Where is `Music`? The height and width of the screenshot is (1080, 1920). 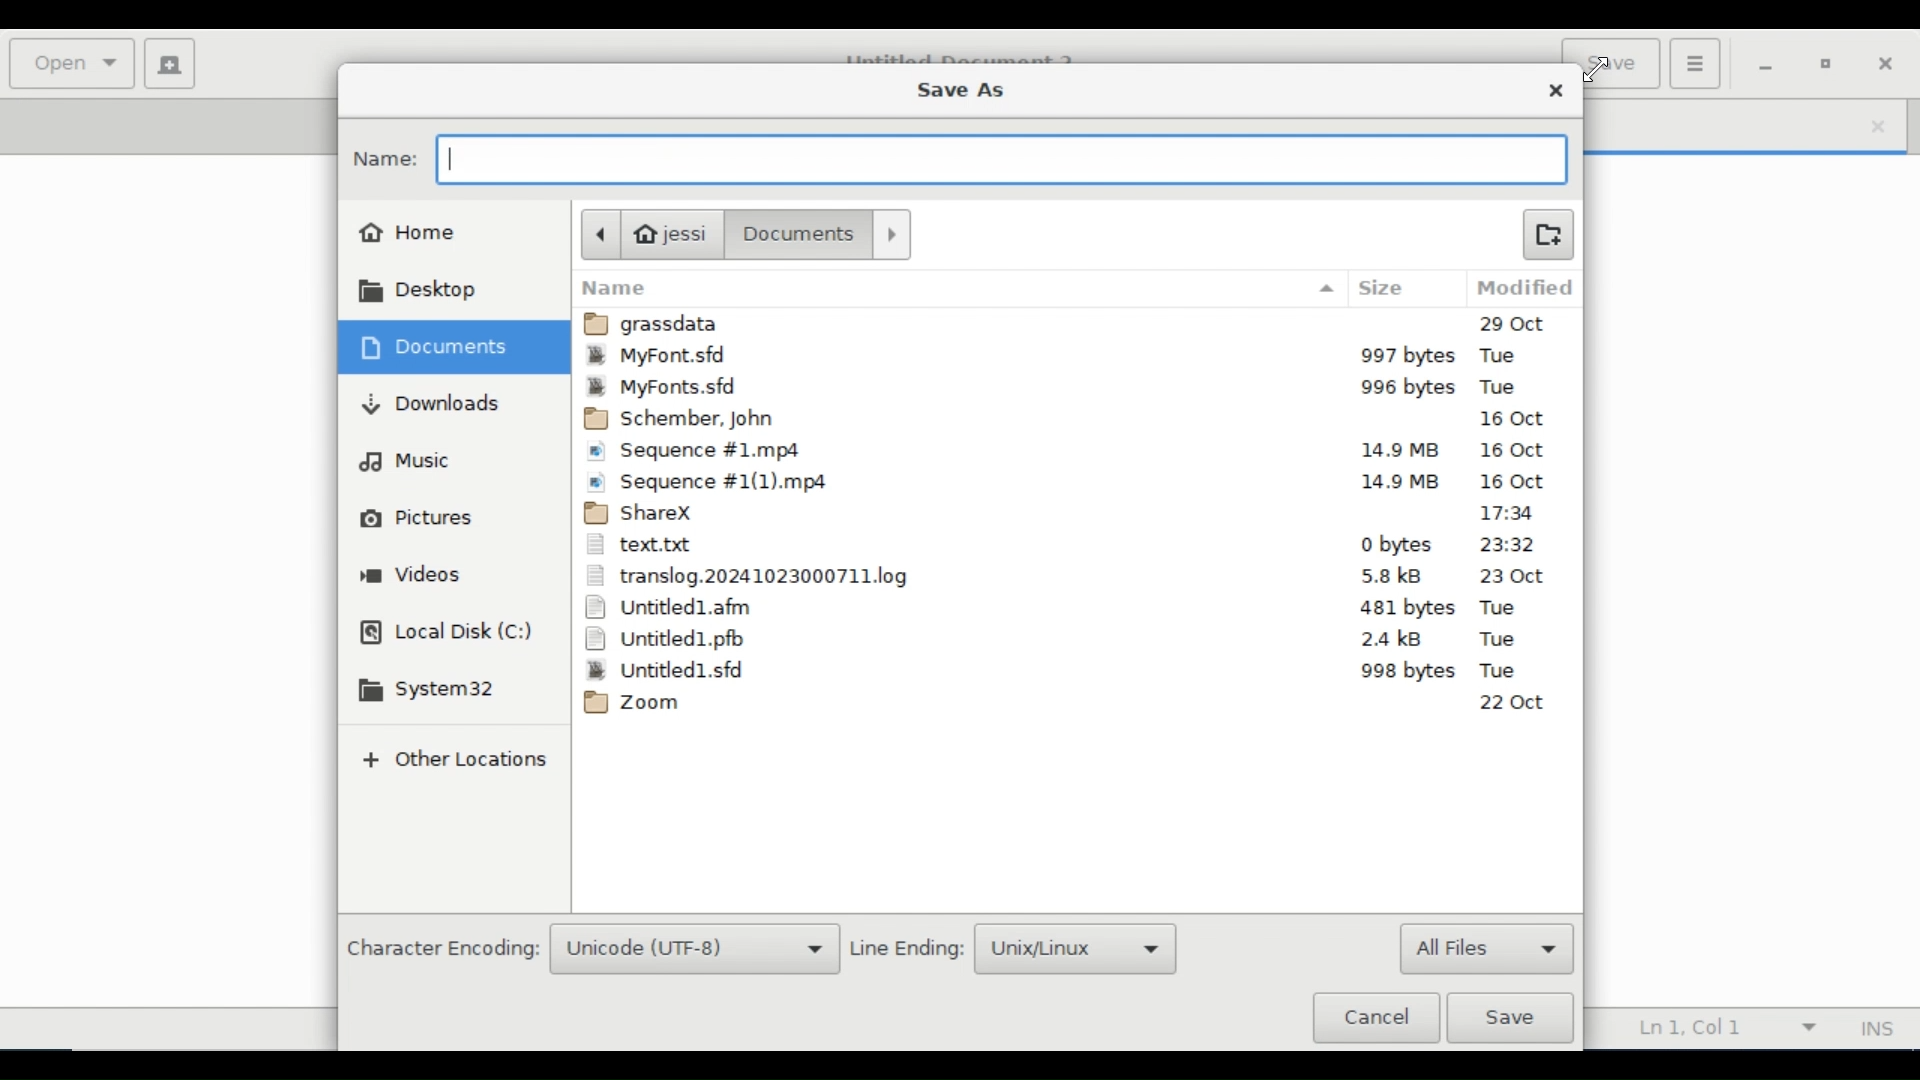 Music is located at coordinates (417, 464).